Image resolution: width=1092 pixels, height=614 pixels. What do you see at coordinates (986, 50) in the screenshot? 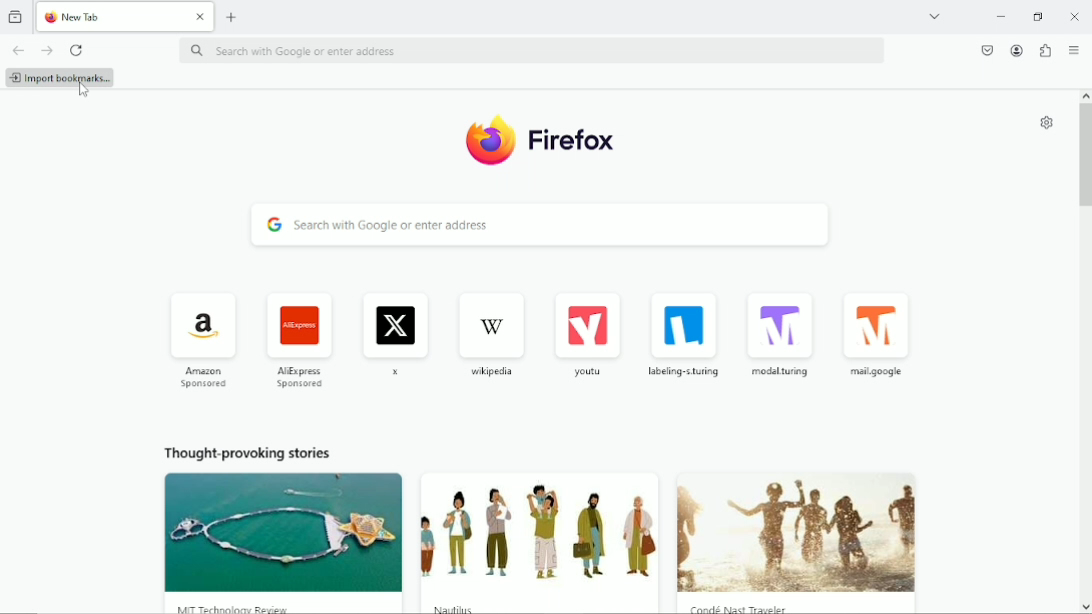
I see `Save to pocket` at bounding box center [986, 50].